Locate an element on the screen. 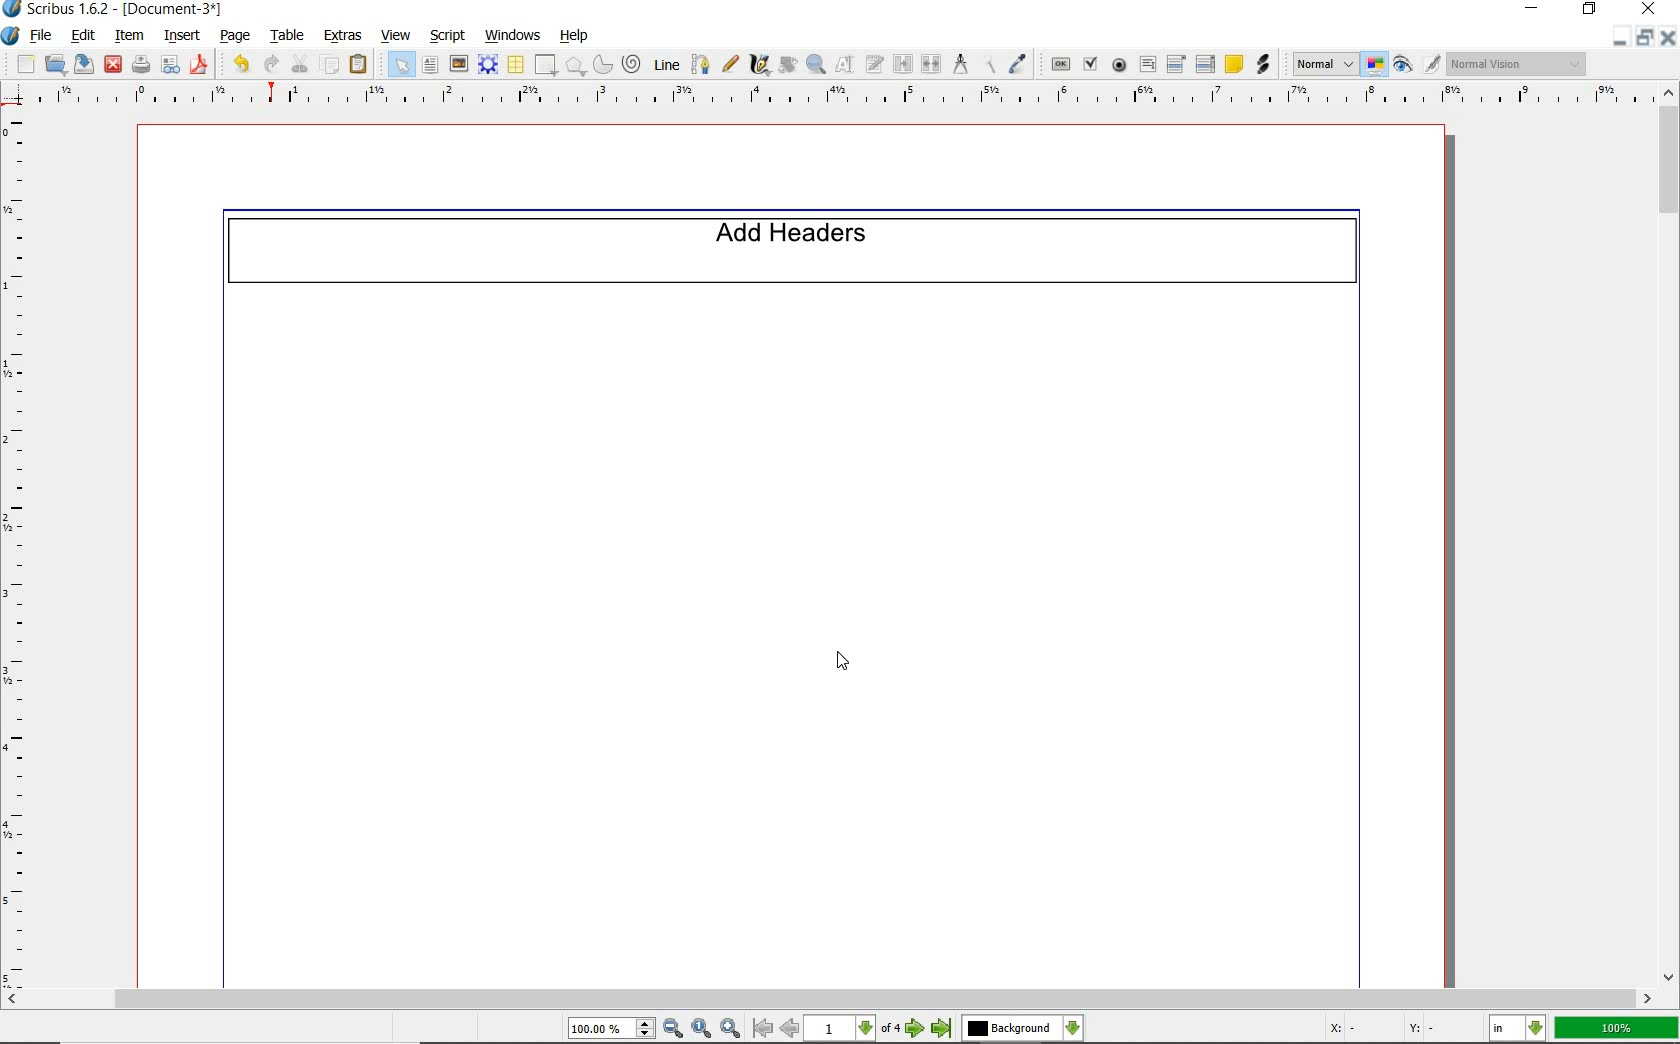 The image size is (1680, 1044). pdf push button is located at coordinates (1060, 63).